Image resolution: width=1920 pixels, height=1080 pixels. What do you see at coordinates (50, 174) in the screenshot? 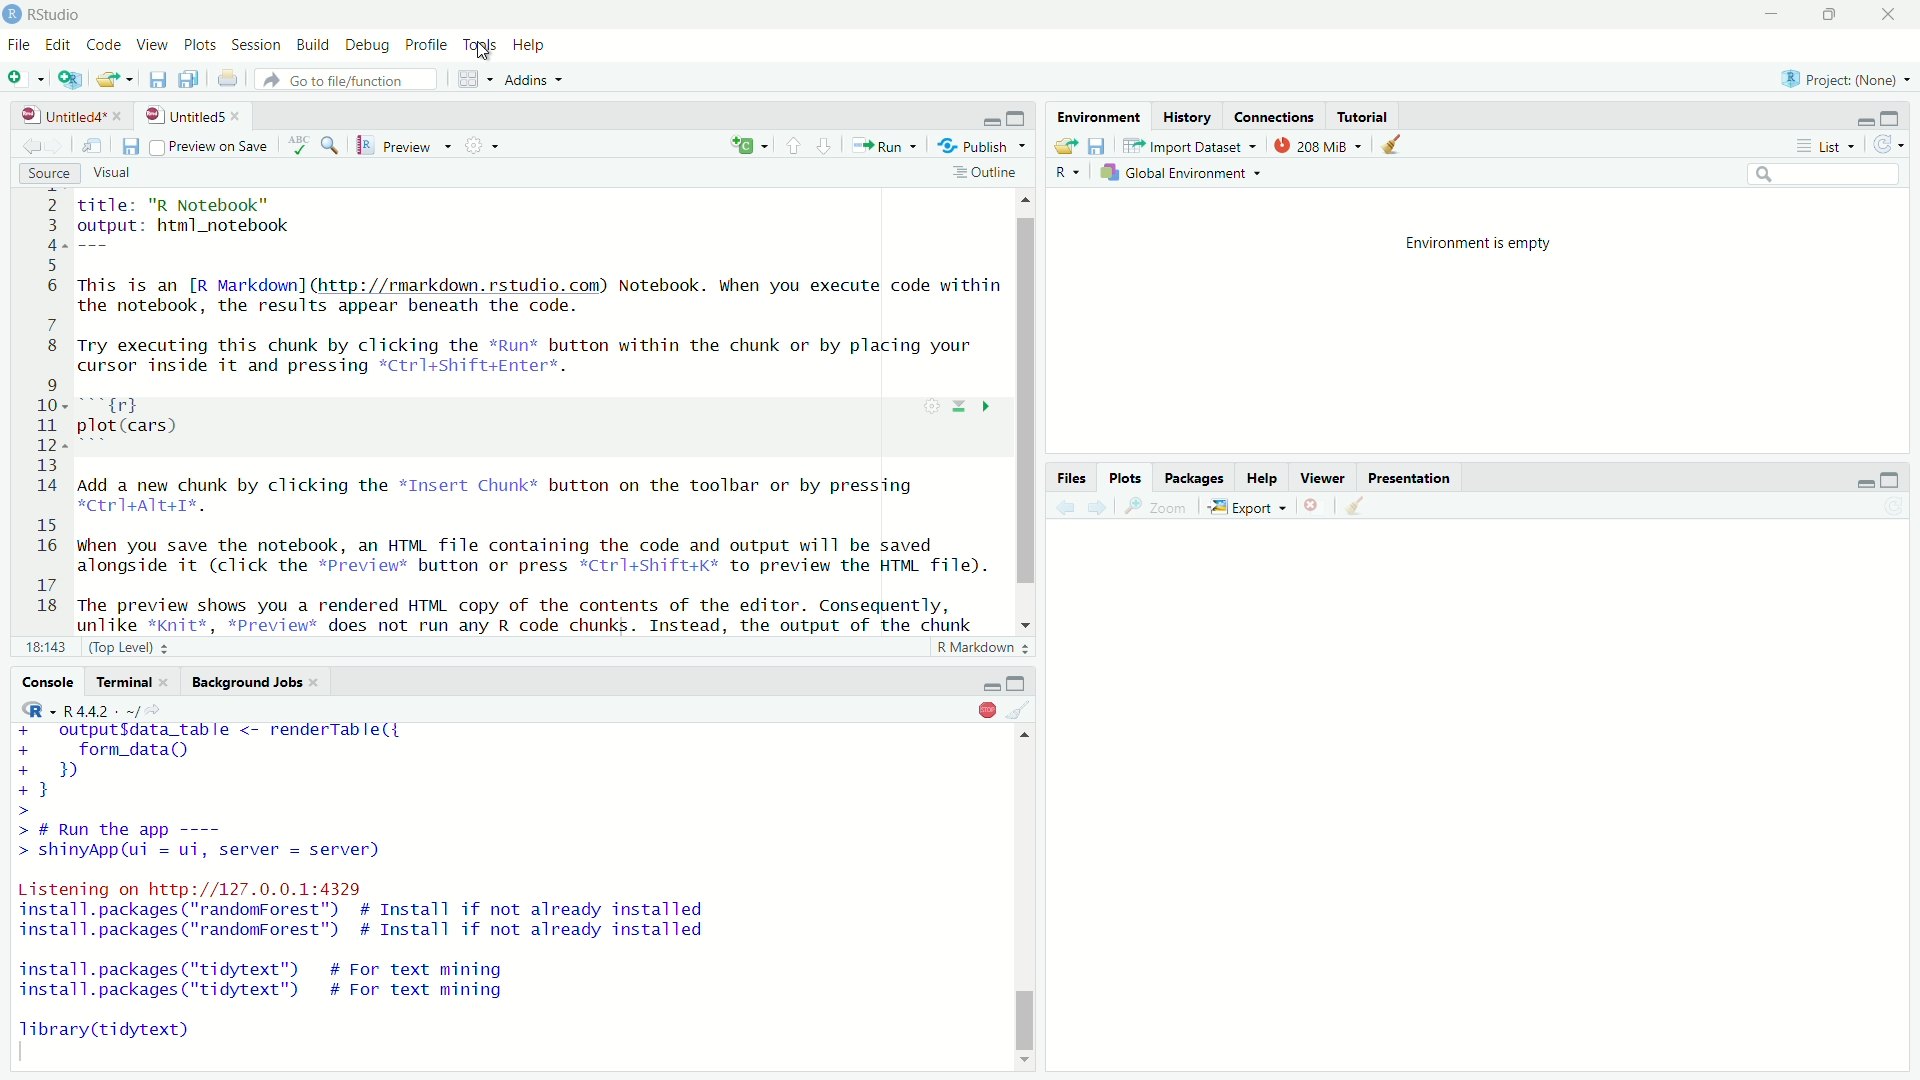
I see `Source` at bounding box center [50, 174].